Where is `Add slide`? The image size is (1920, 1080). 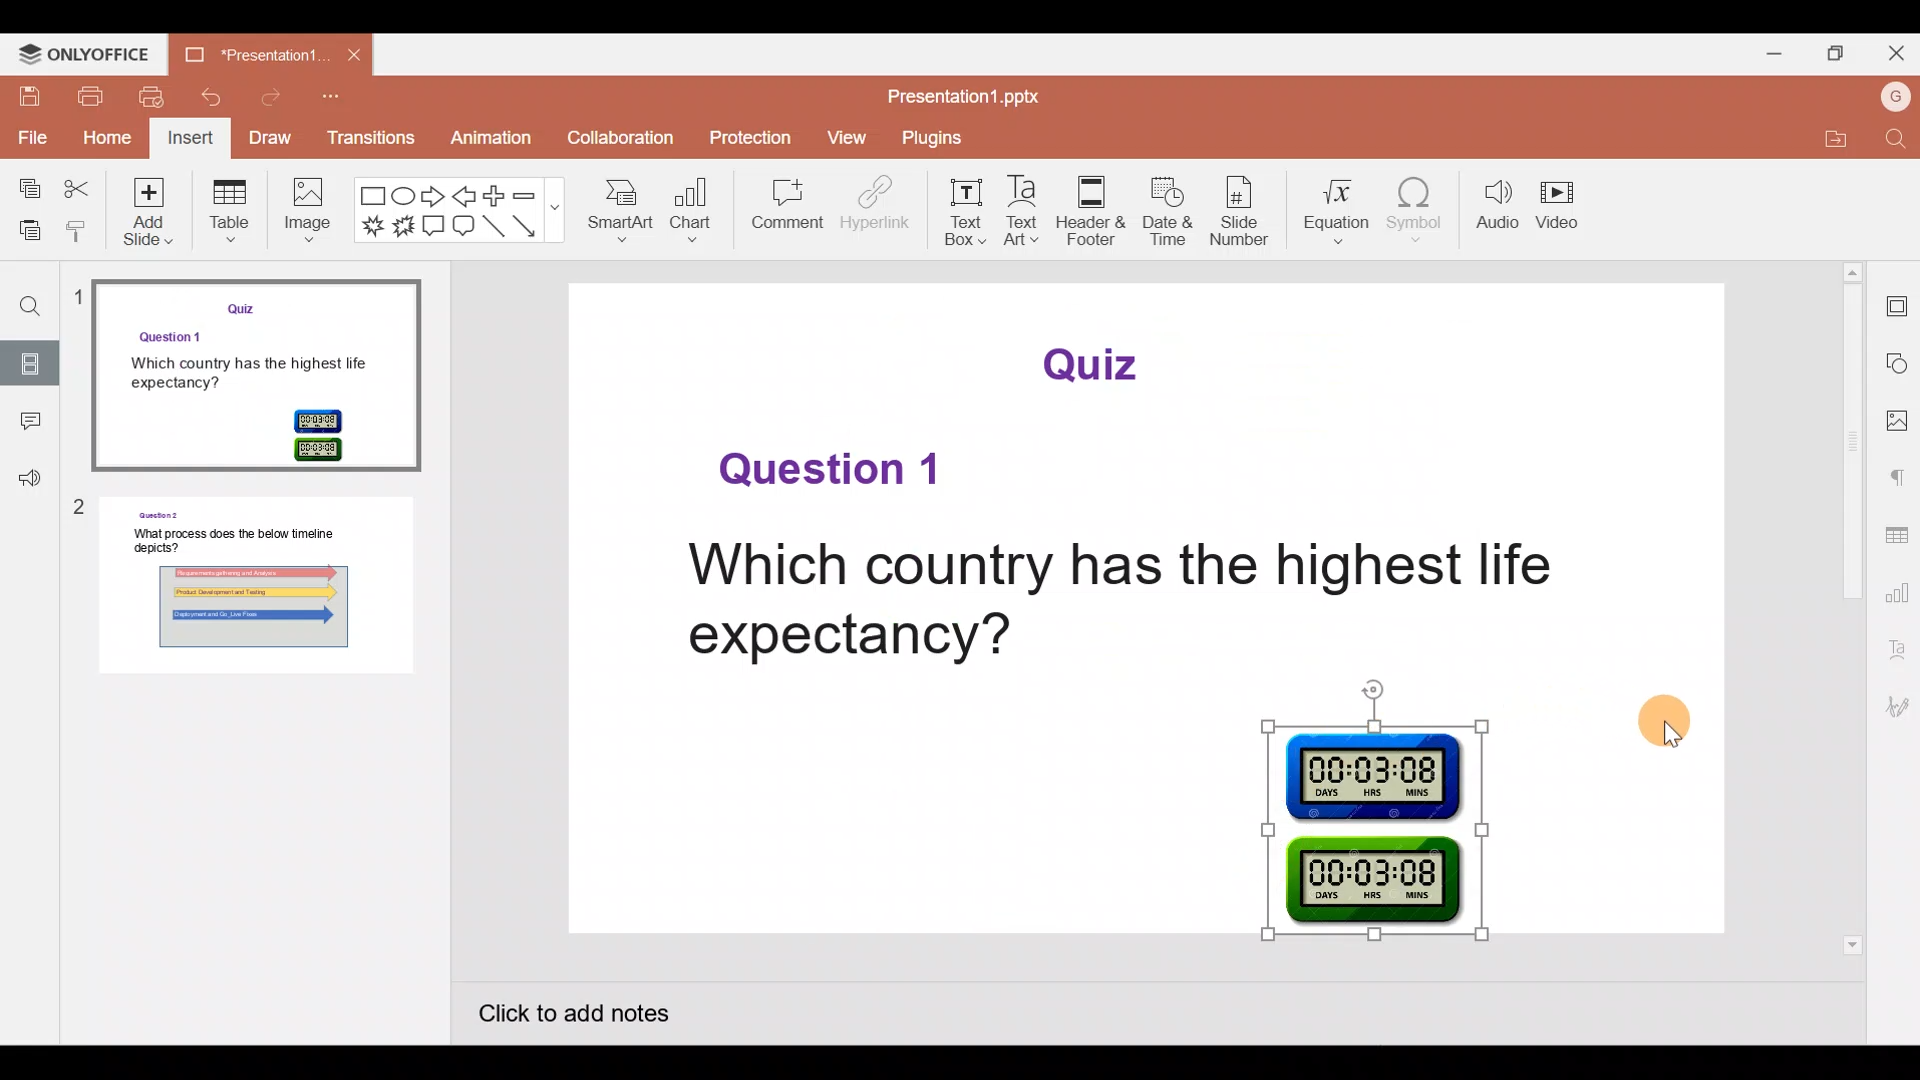 Add slide is located at coordinates (151, 217).